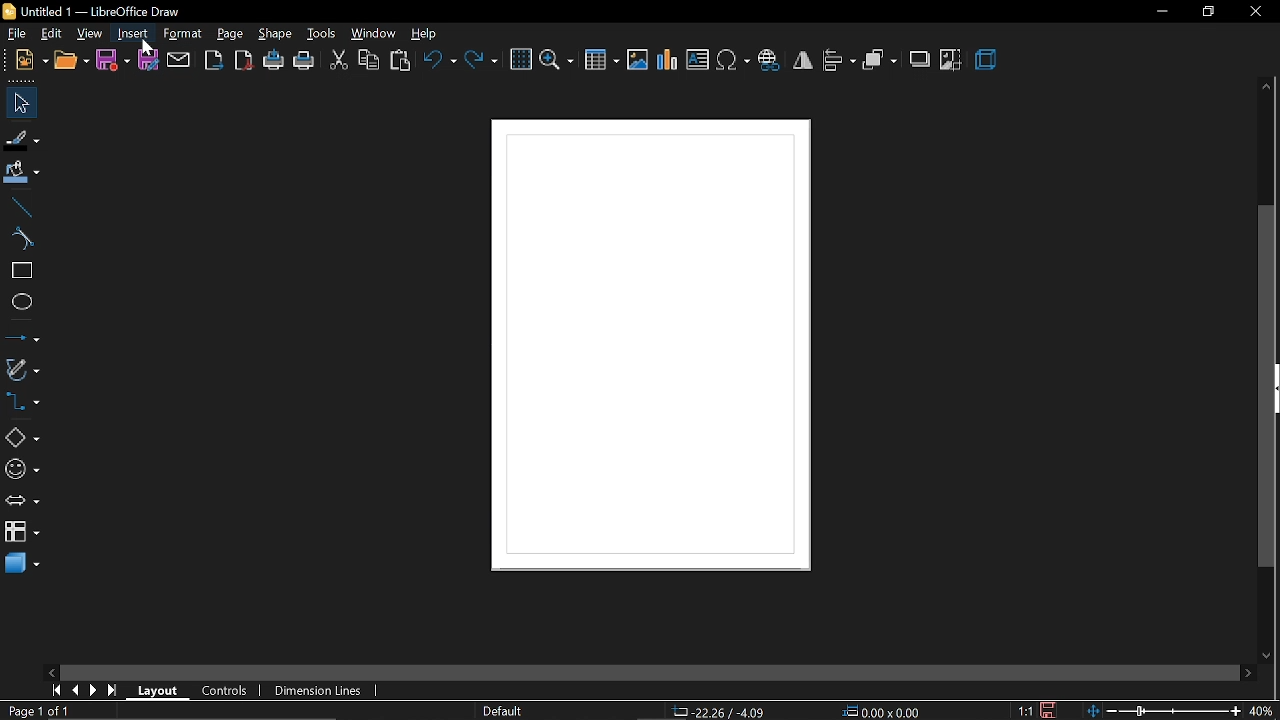  Describe the element at coordinates (156, 690) in the screenshot. I see `layout` at that location.